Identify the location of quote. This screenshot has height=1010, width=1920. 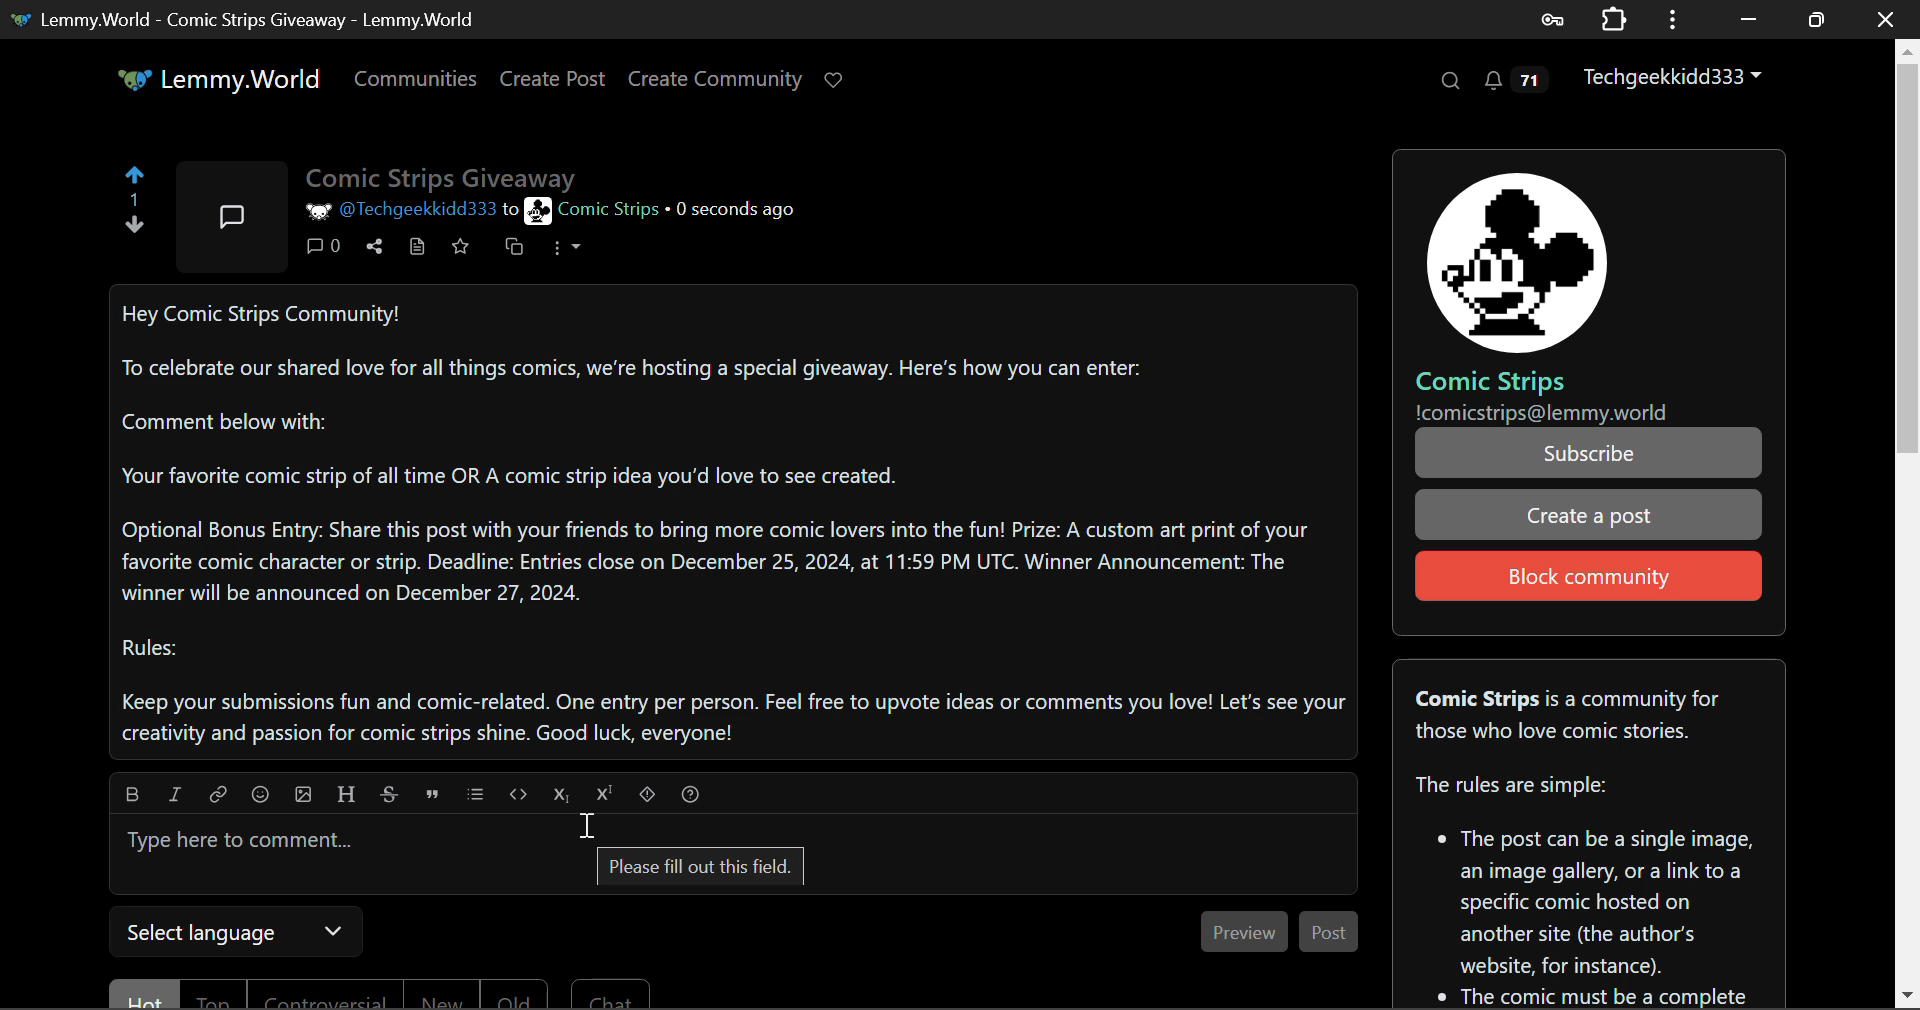
(434, 790).